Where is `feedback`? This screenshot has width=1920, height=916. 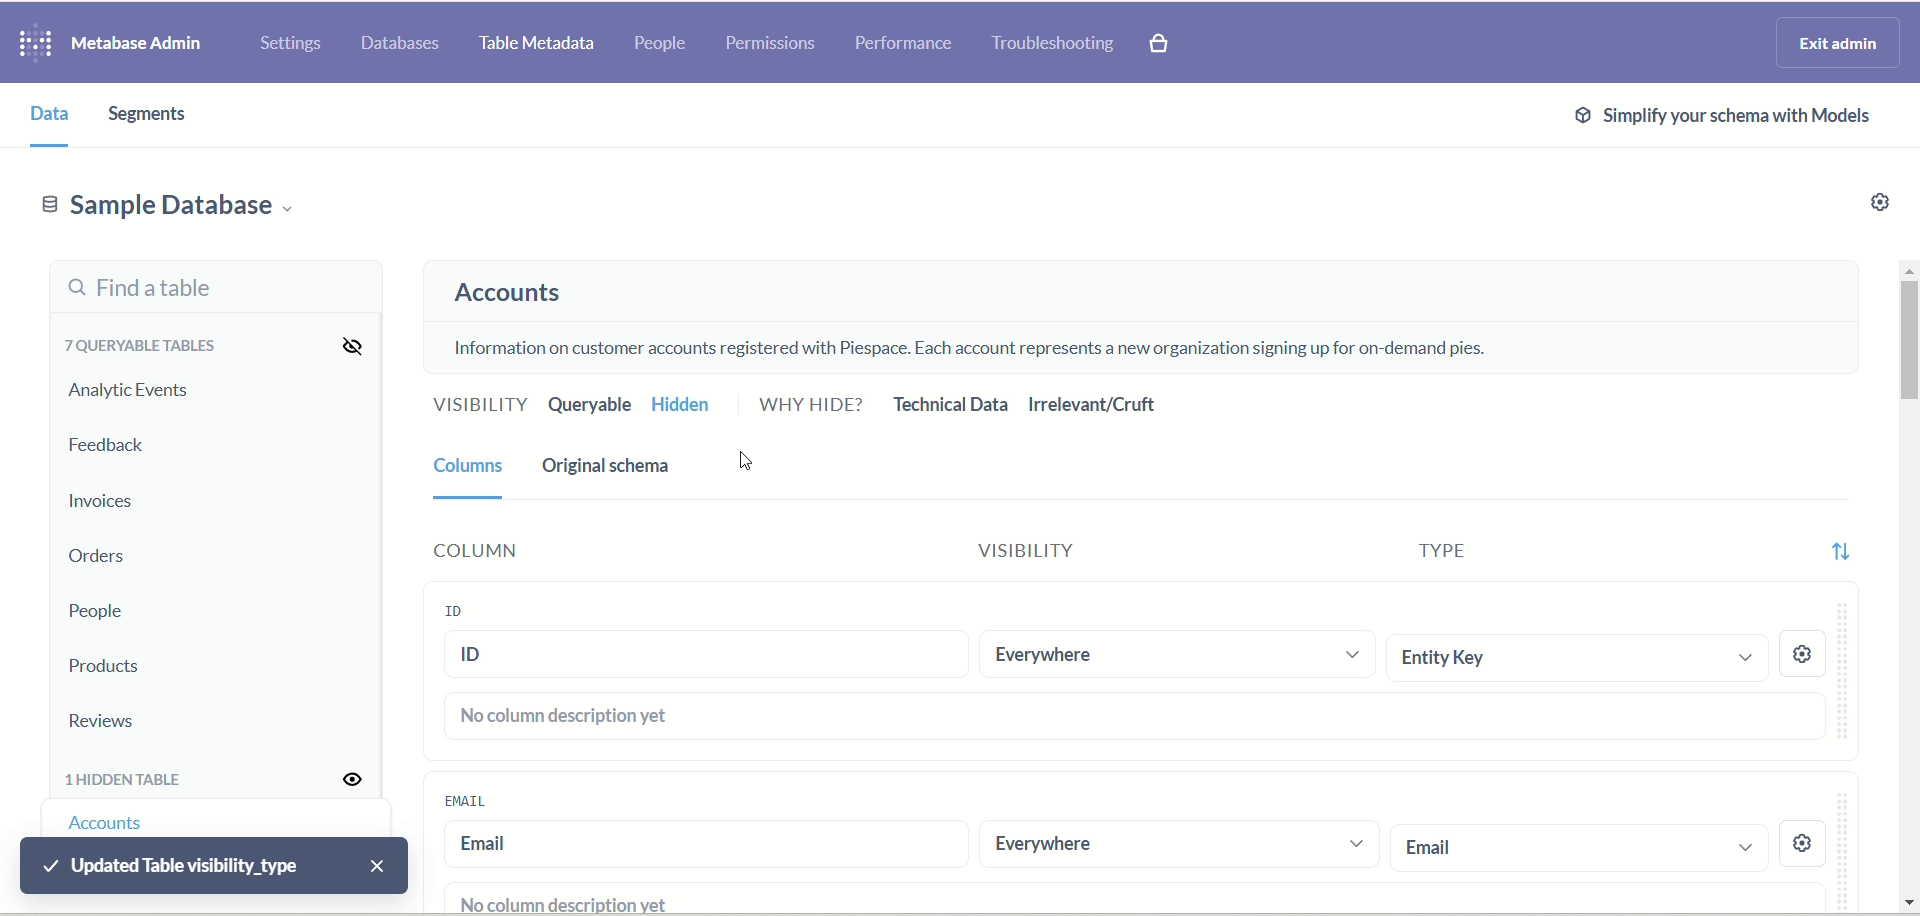 feedback is located at coordinates (117, 445).